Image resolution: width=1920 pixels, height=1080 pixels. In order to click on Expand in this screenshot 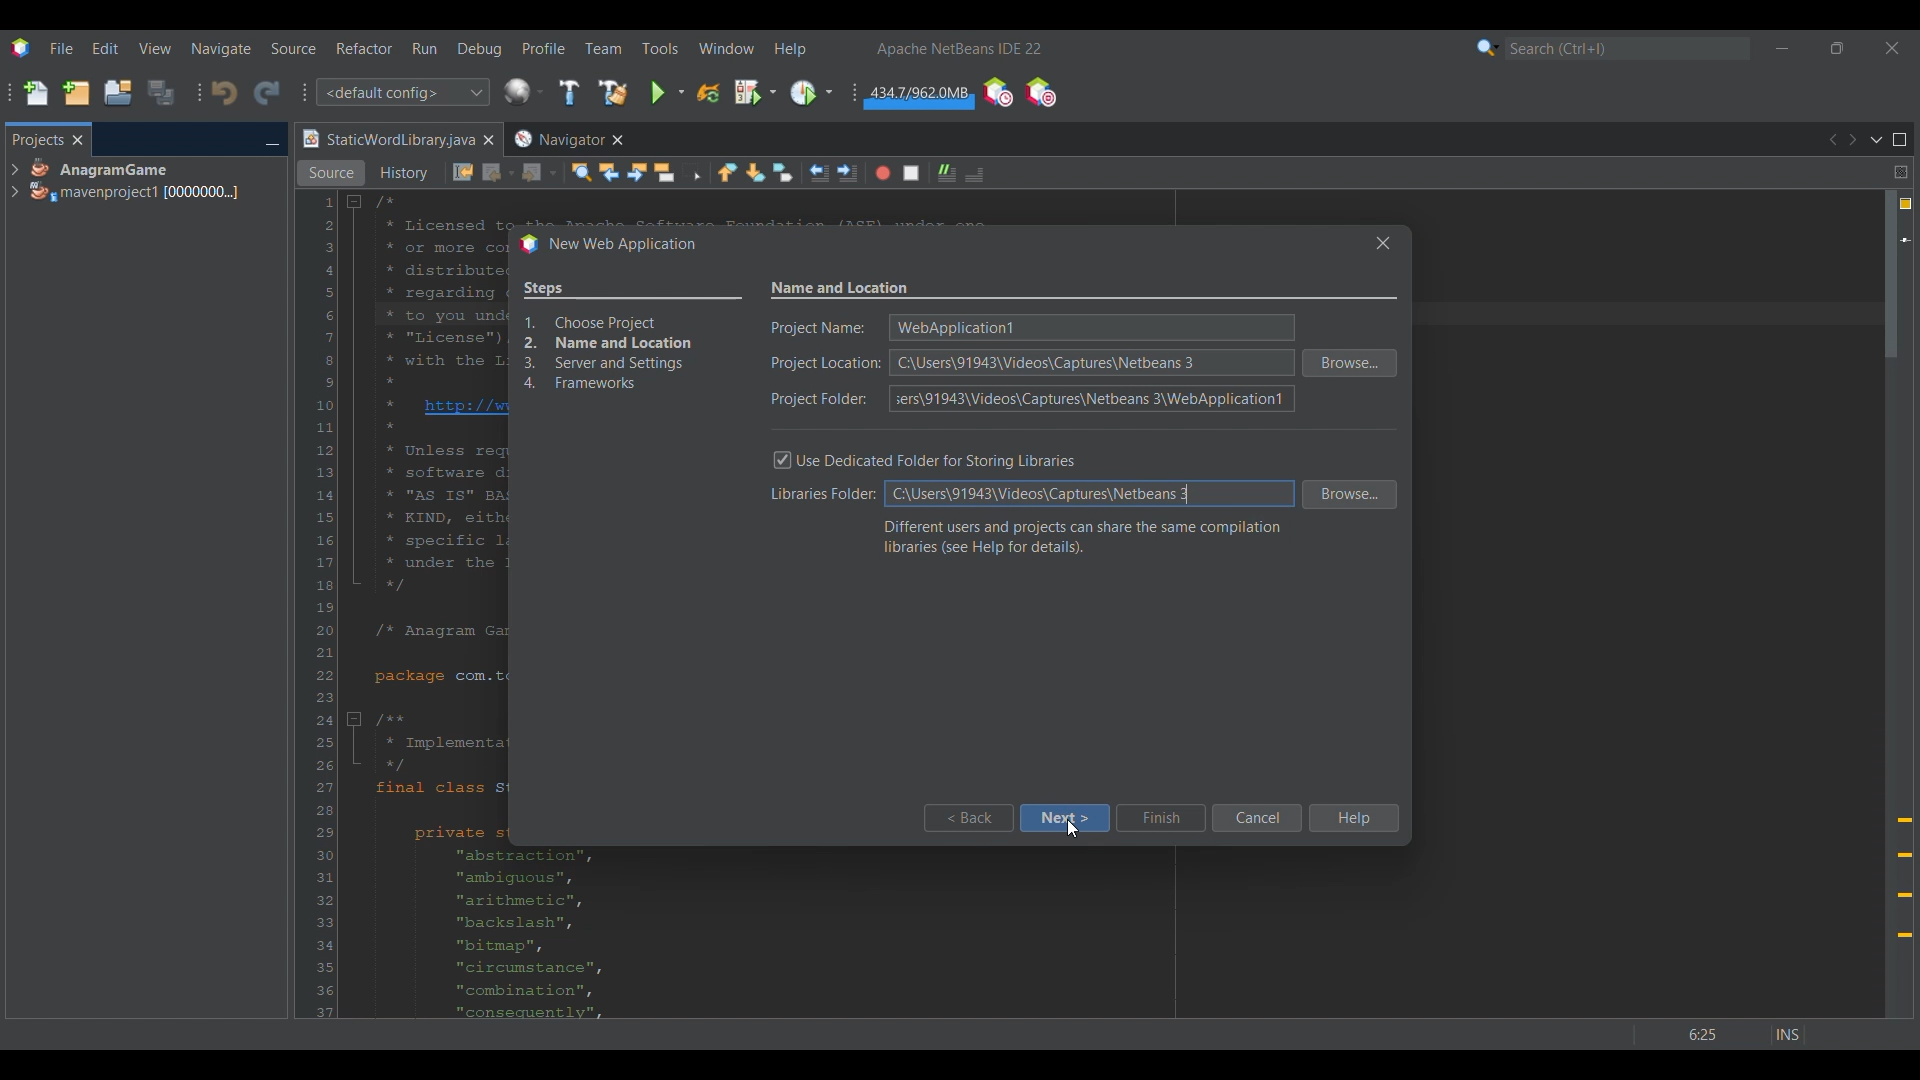, I will do `click(14, 181)`.